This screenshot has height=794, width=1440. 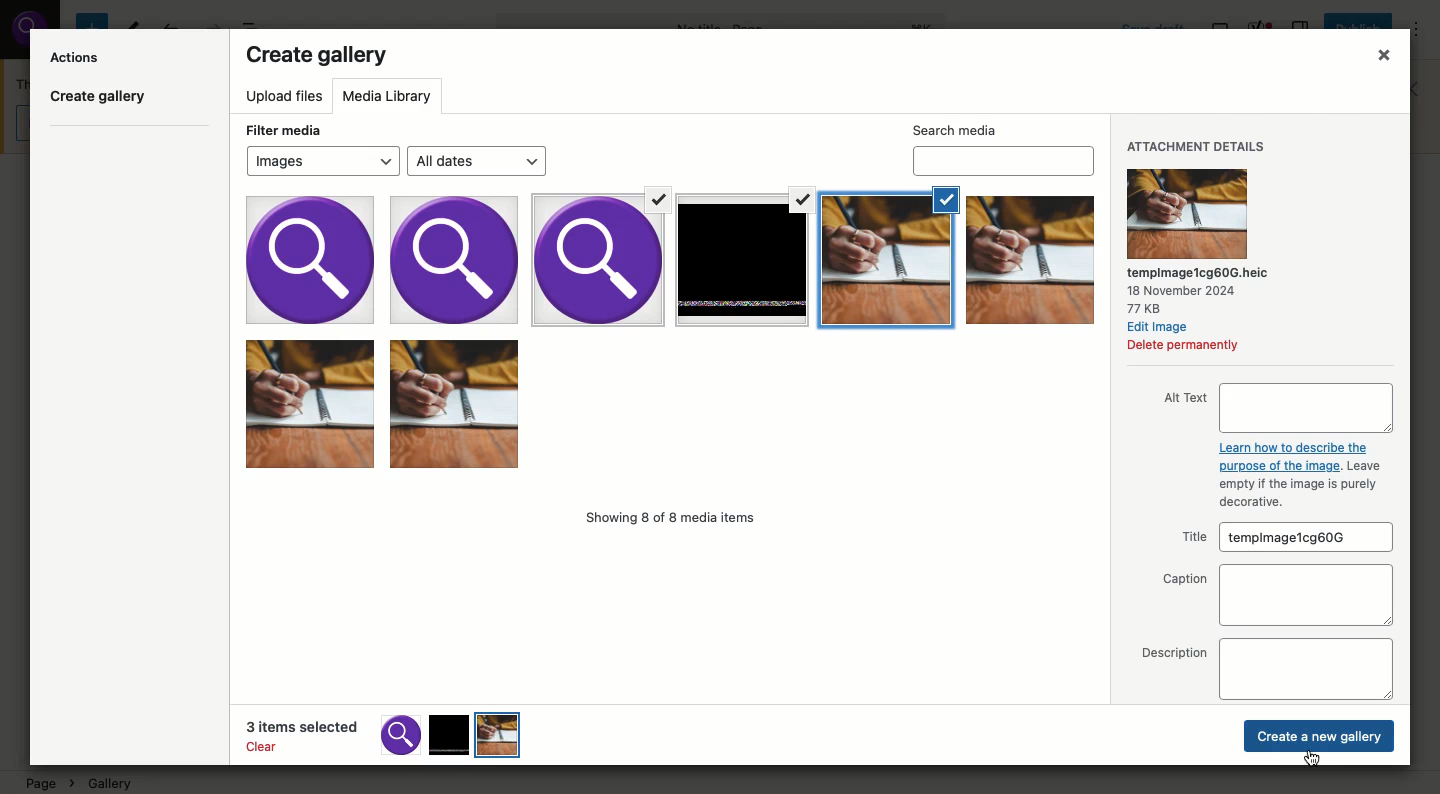 What do you see at coordinates (1378, 58) in the screenshot?
I see `Close` at bounding box center [1378, 58].